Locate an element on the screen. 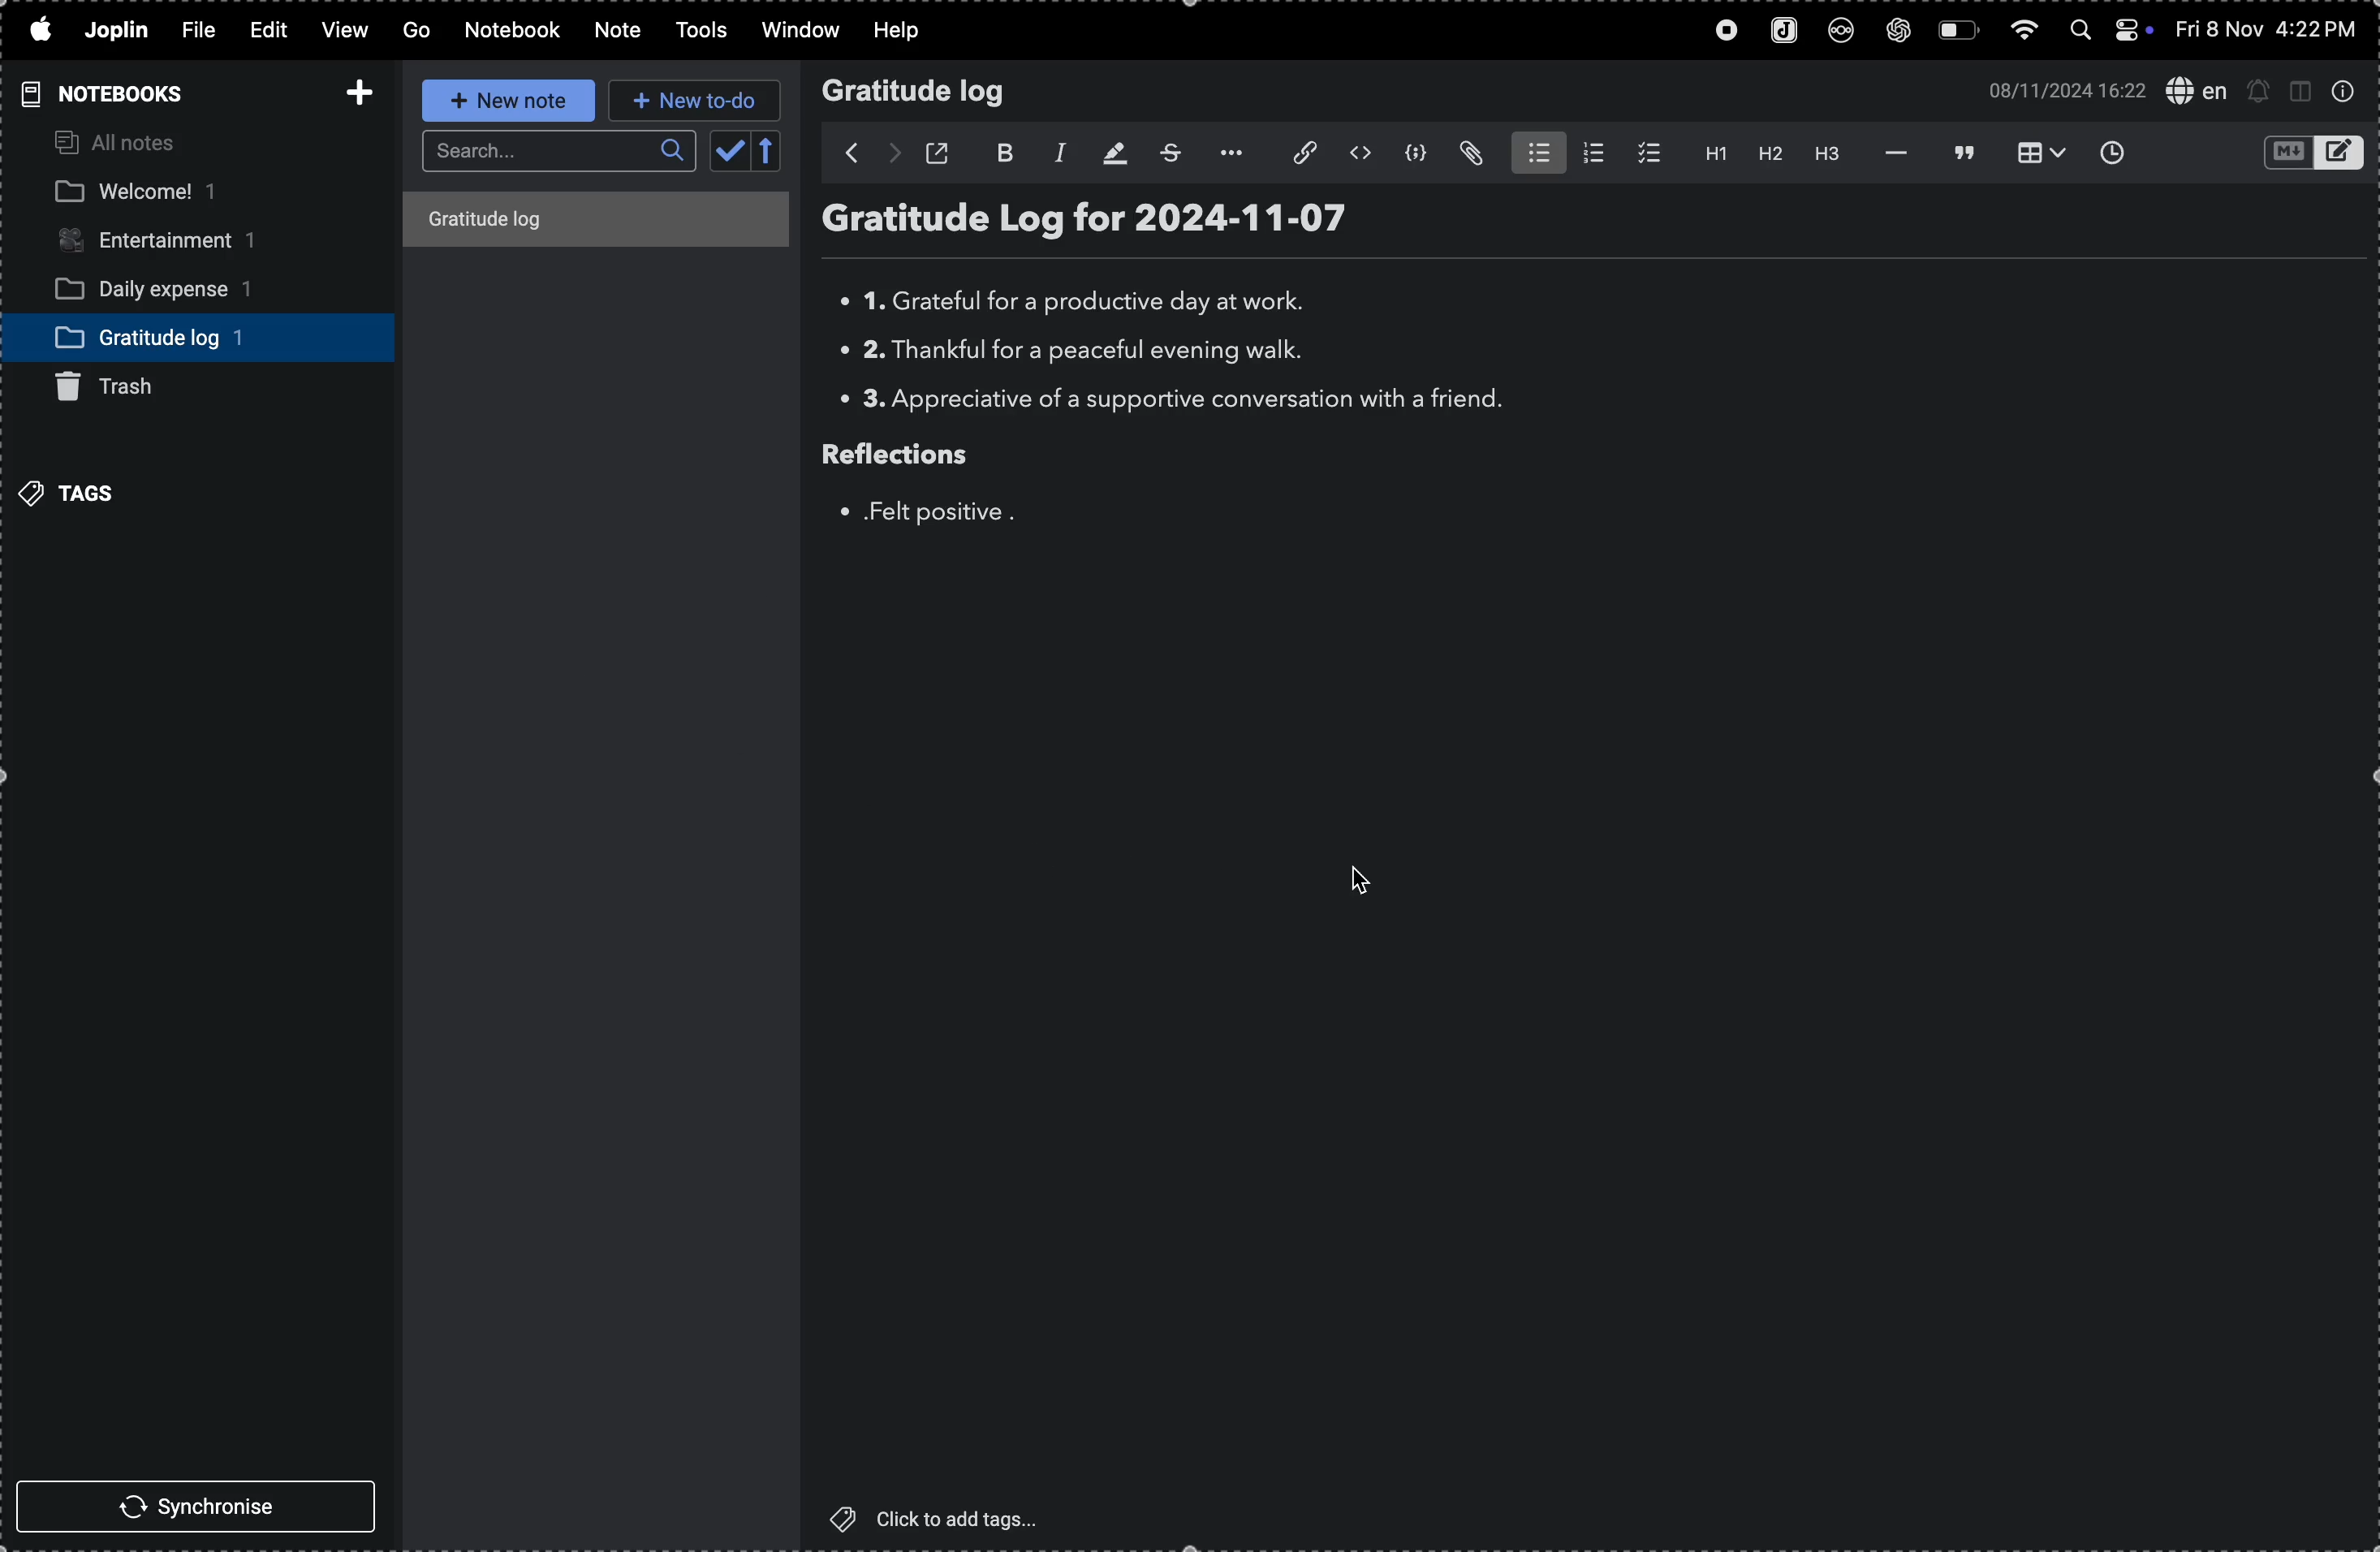 The image size is (2380, 1552). welcome note book is located at coordinates (151, 193).